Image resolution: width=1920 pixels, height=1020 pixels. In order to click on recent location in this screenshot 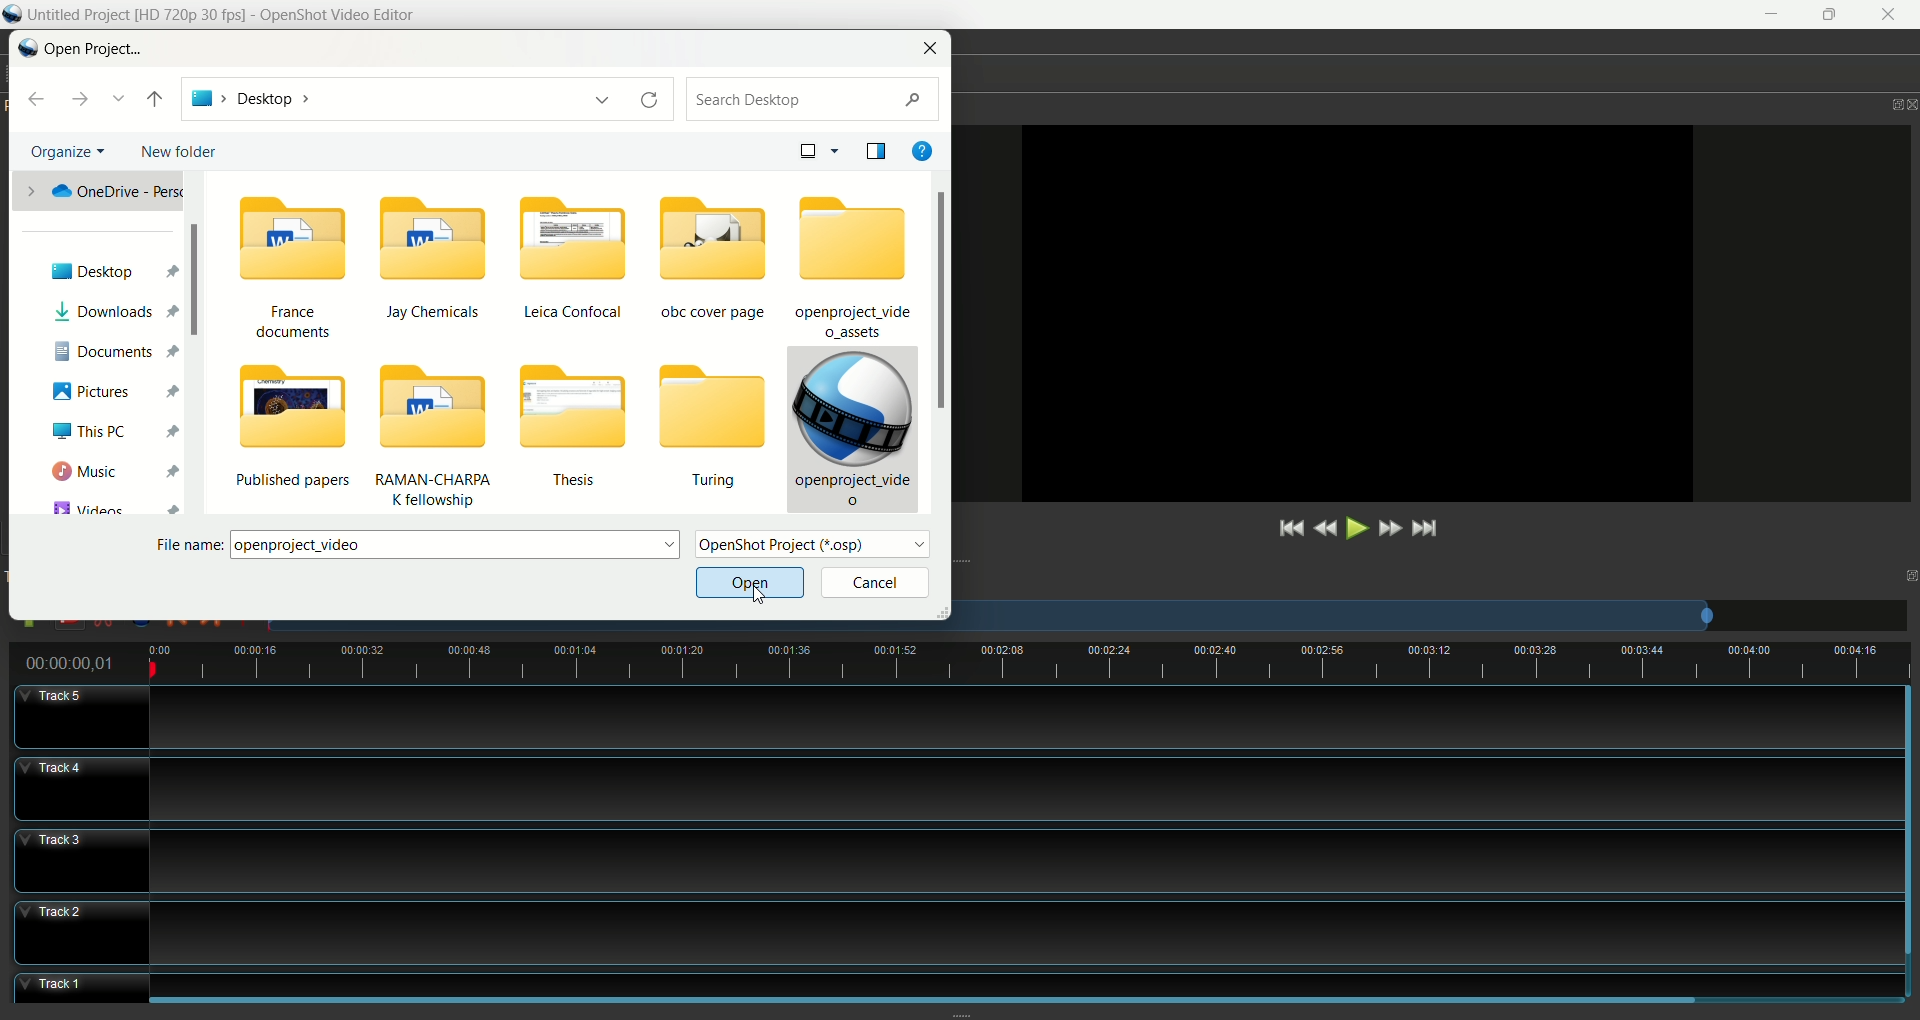, I will do `click(121, 98)`.